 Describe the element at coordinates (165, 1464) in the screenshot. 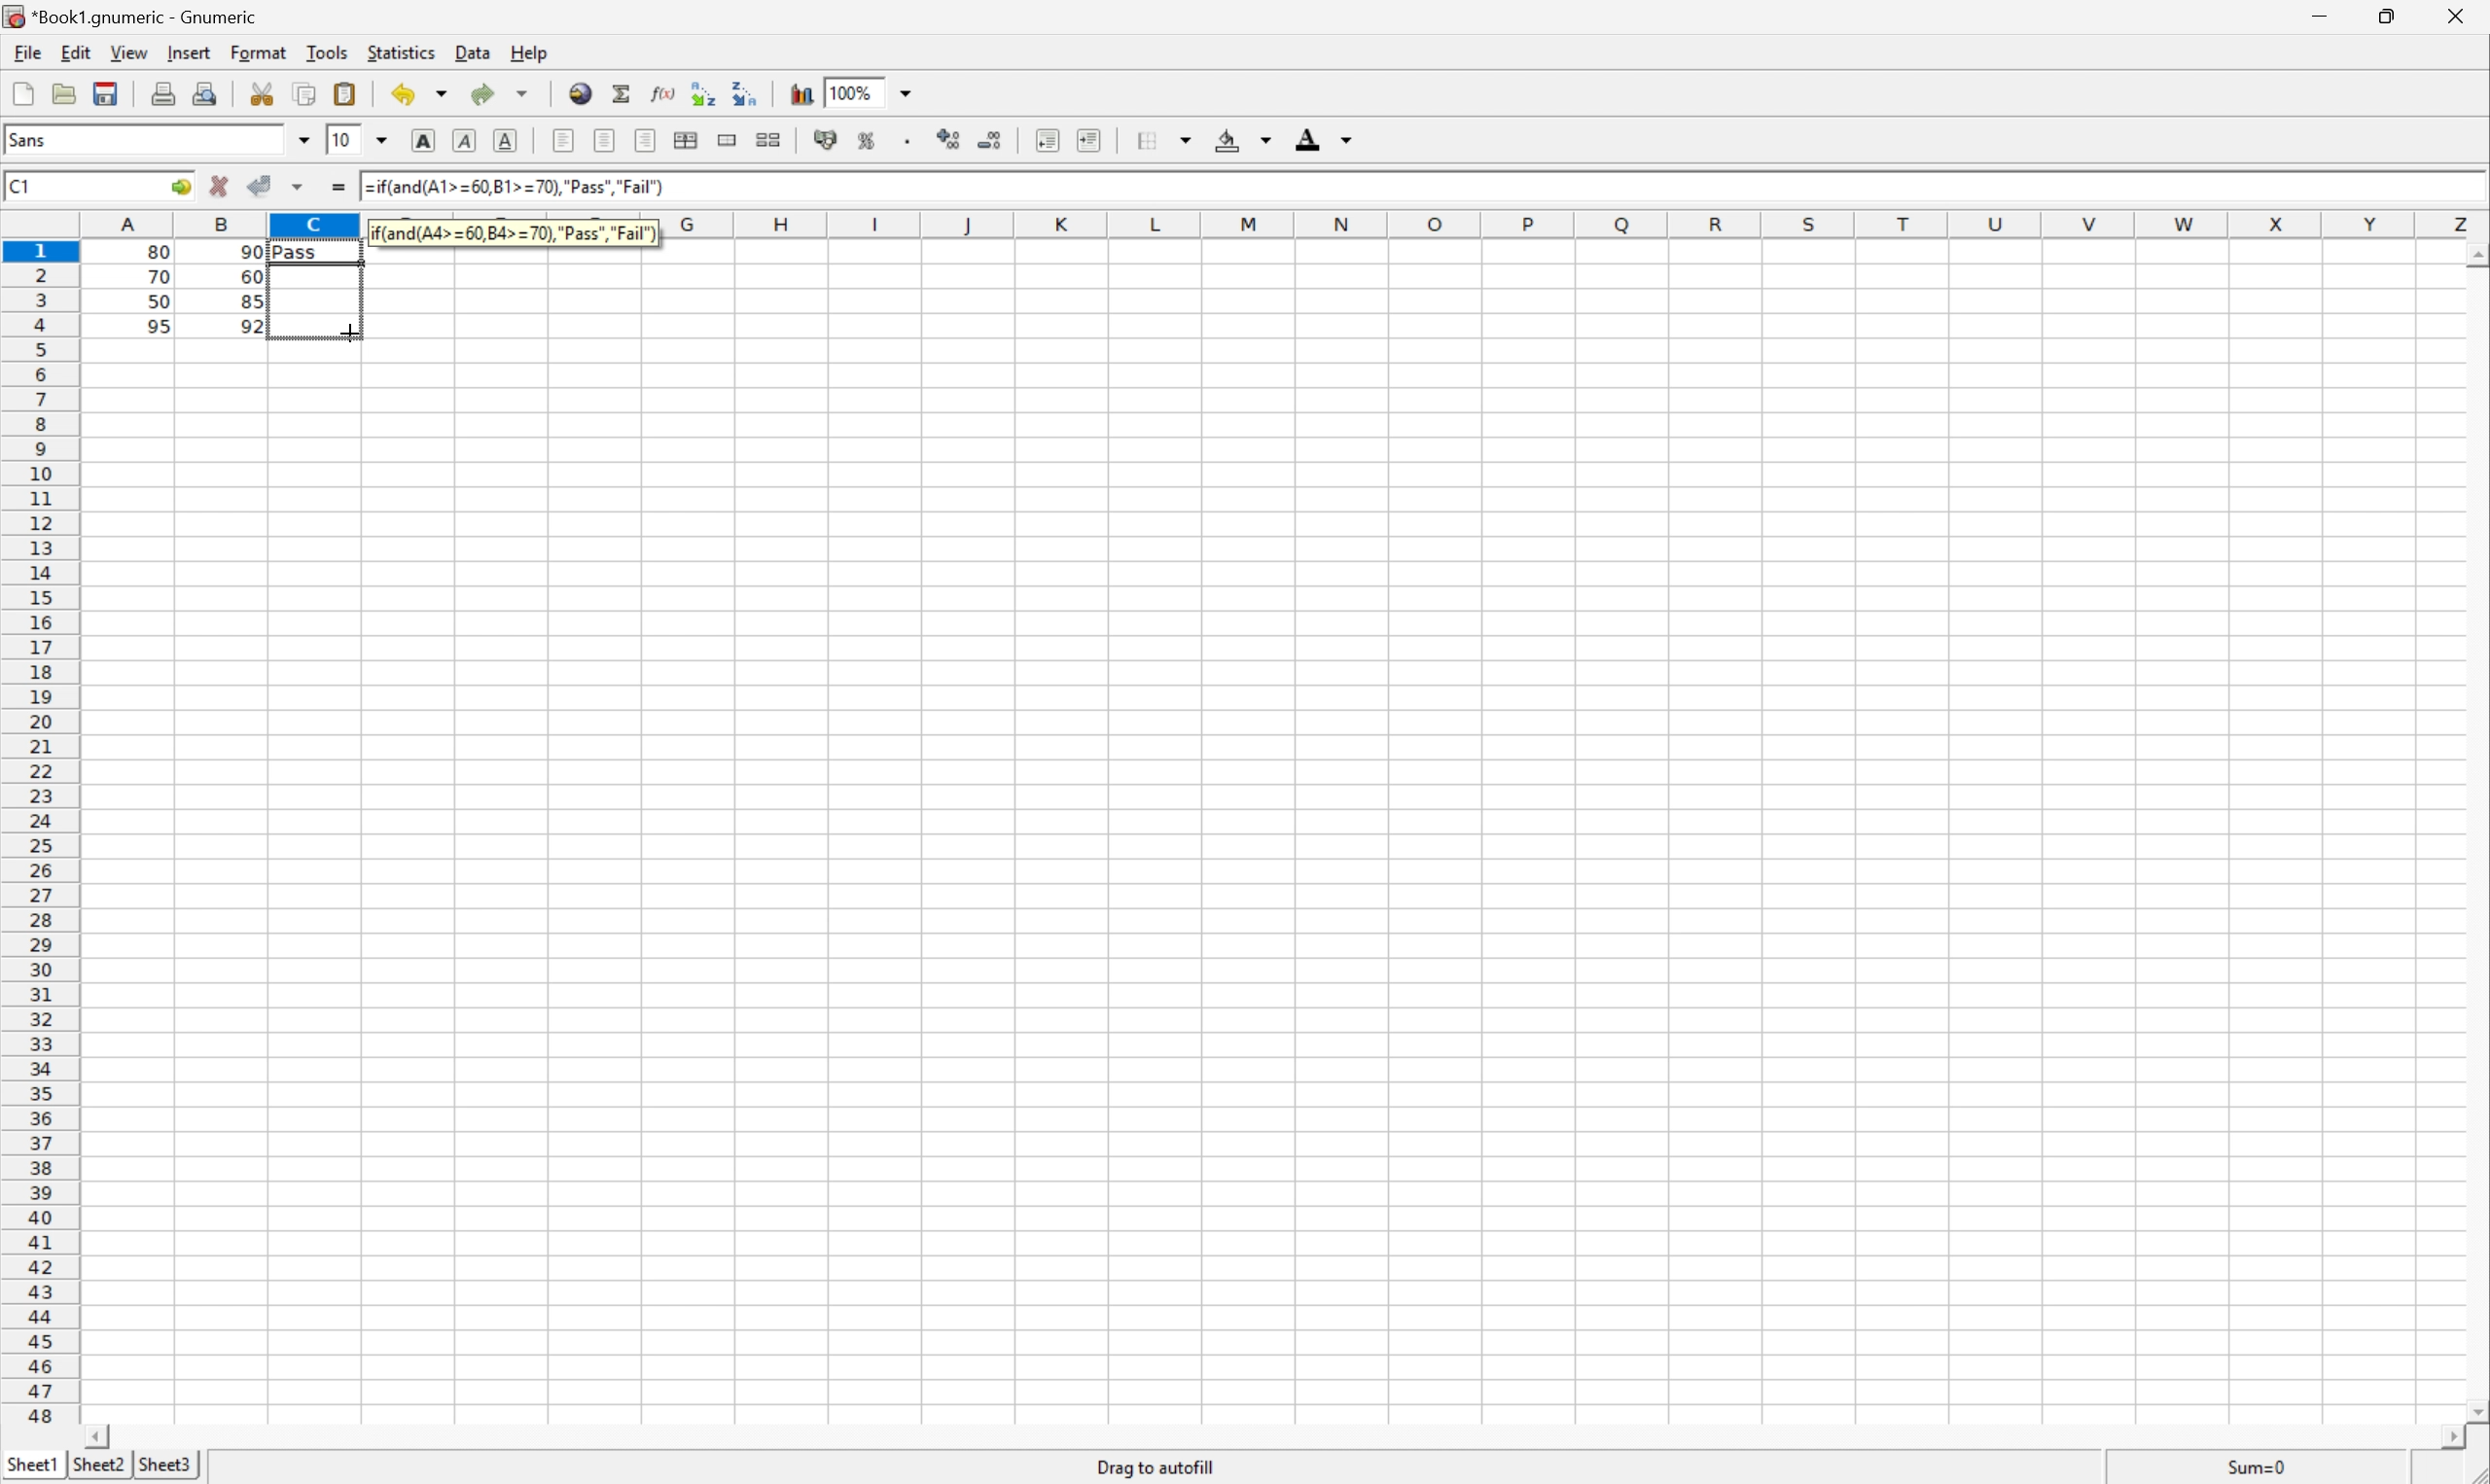

I see `Sheet3` at that location.